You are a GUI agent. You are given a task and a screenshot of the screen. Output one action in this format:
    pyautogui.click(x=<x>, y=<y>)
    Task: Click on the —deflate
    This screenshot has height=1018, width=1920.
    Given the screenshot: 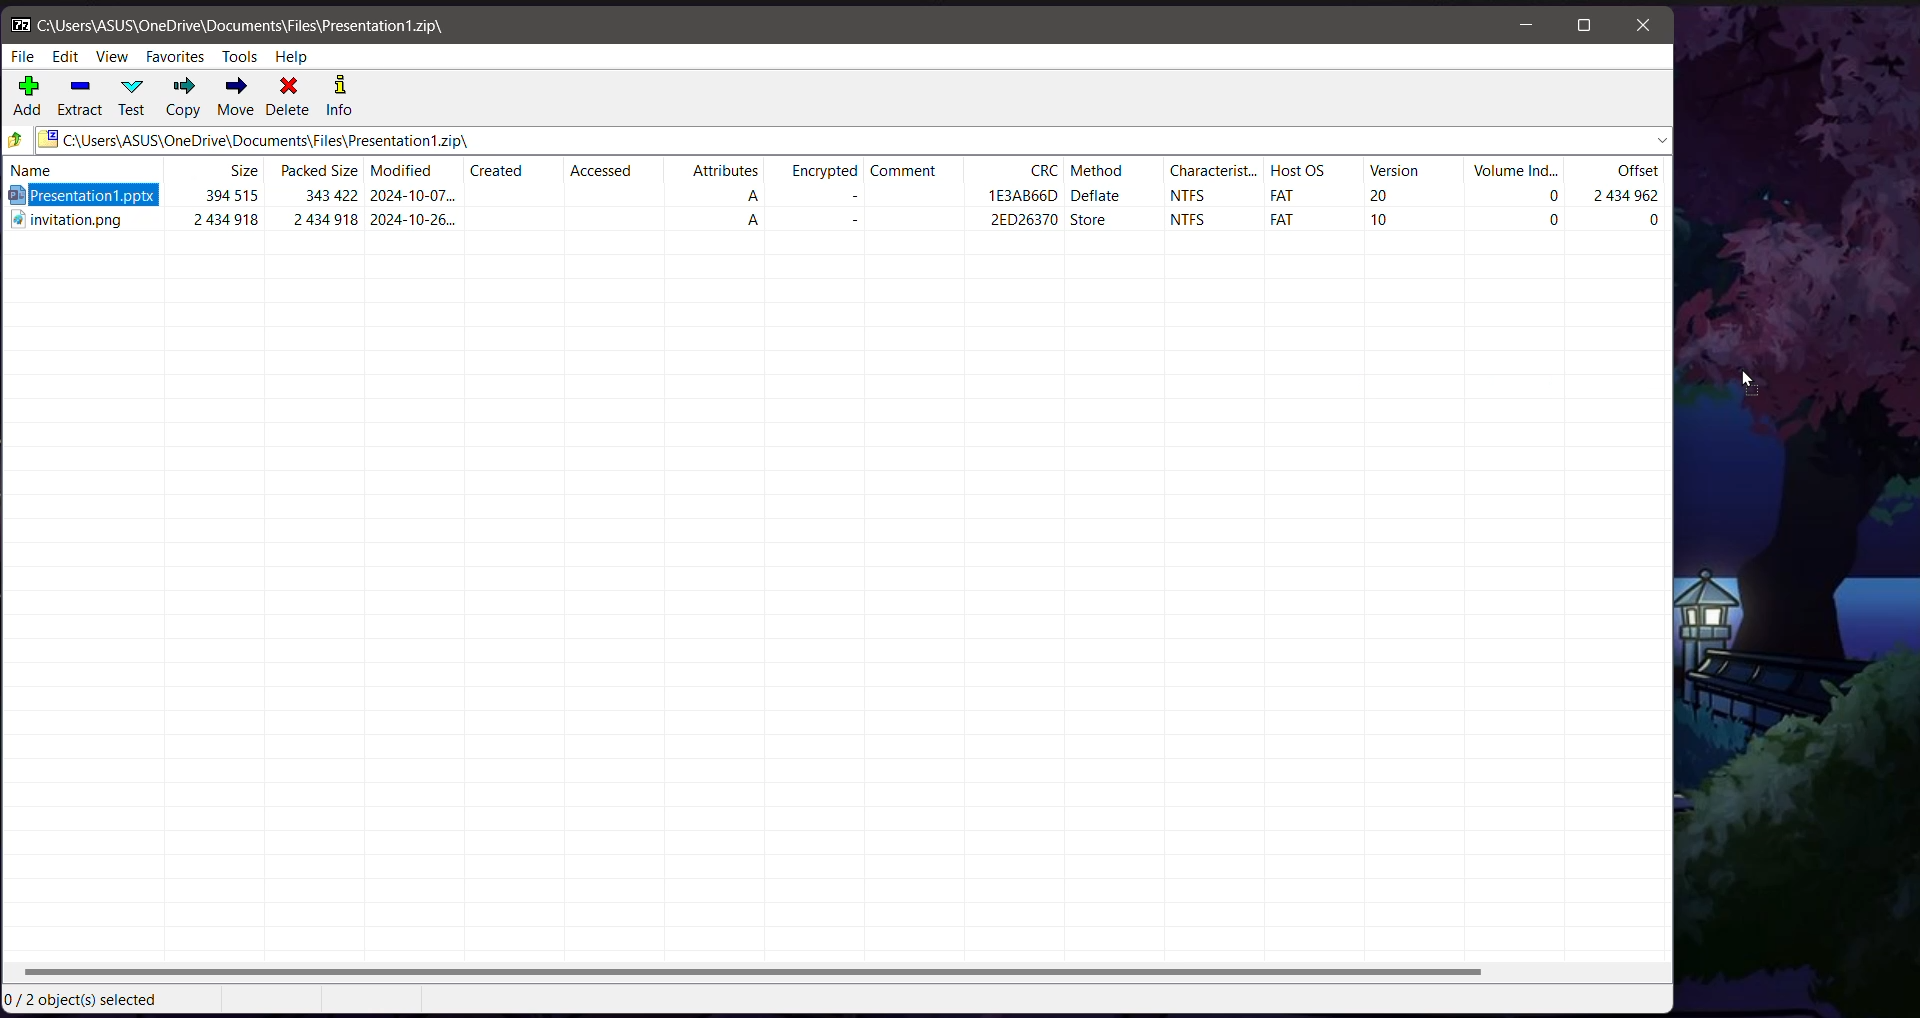 What is the action you would take?
    pyautogui.click(x=1111, y=197)
    